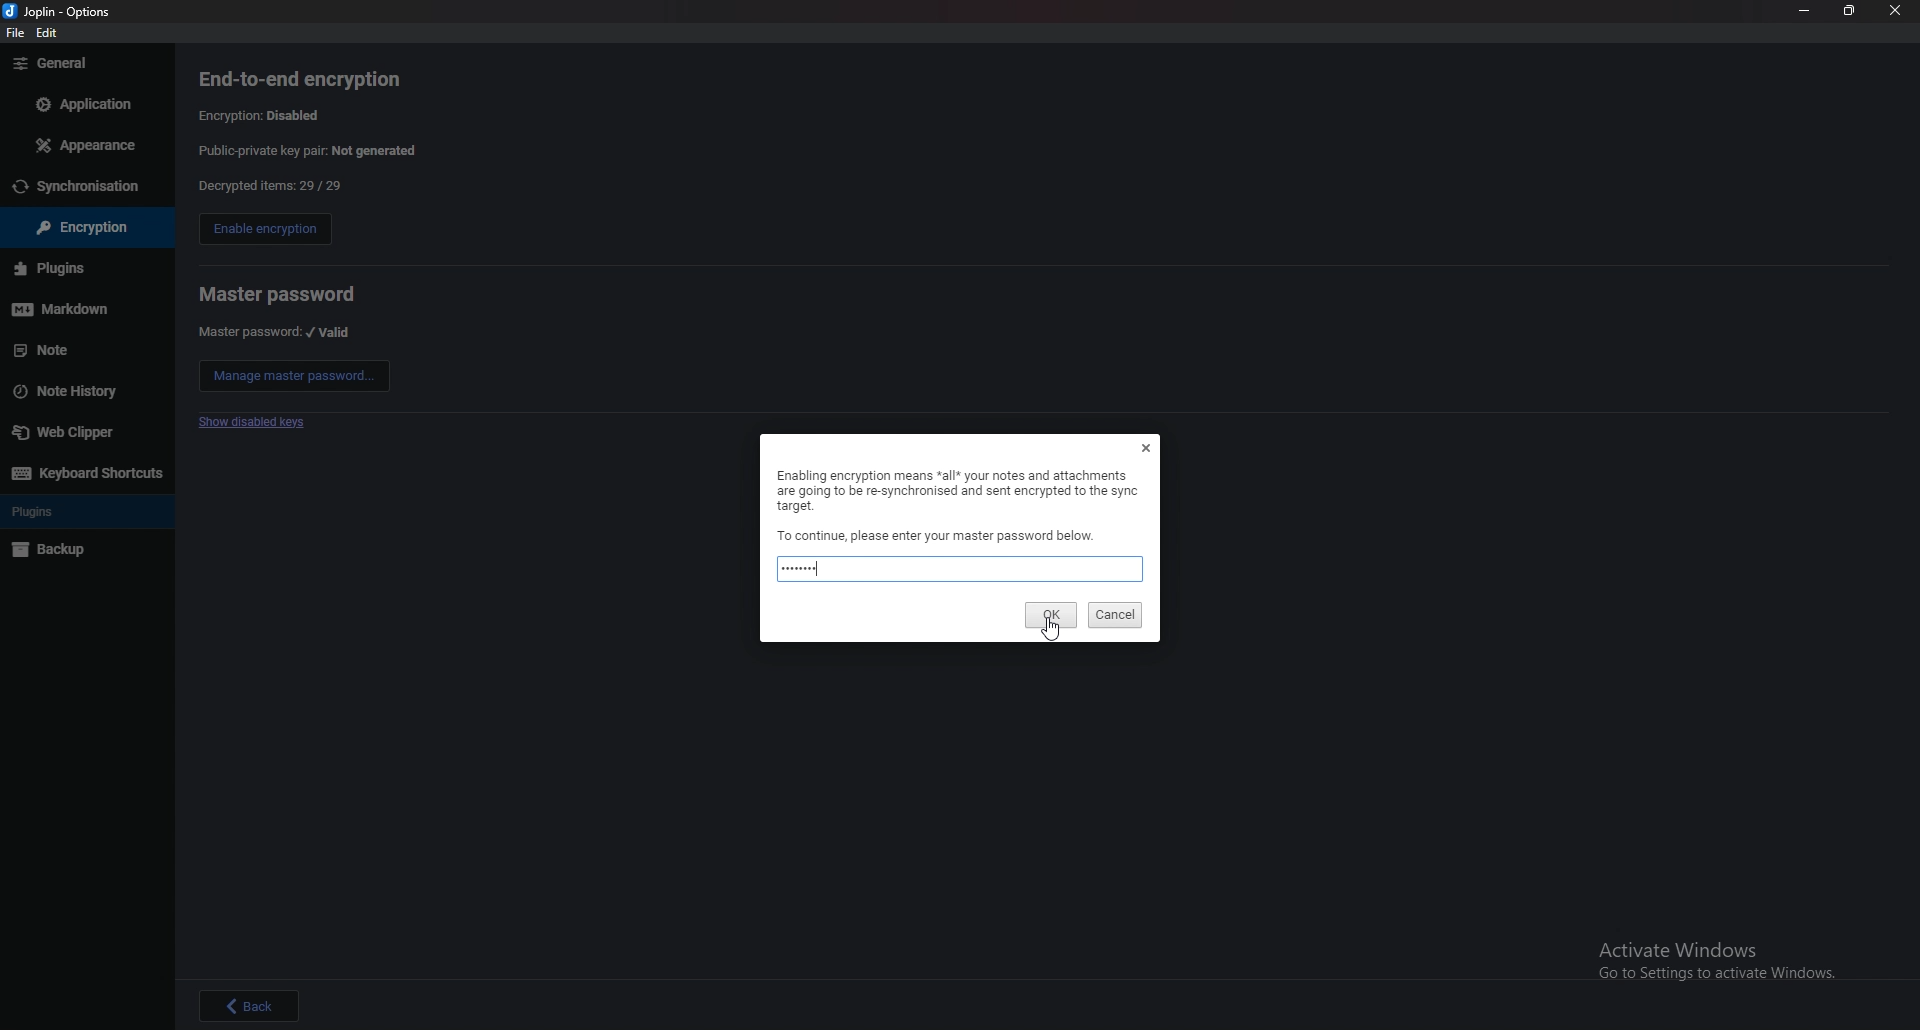 Image resolution: width=1920 pixels, height=1030 pixels. Describe the element at coordinates (304, 78) in the screenshot. I see `end to end encryption` at that location.